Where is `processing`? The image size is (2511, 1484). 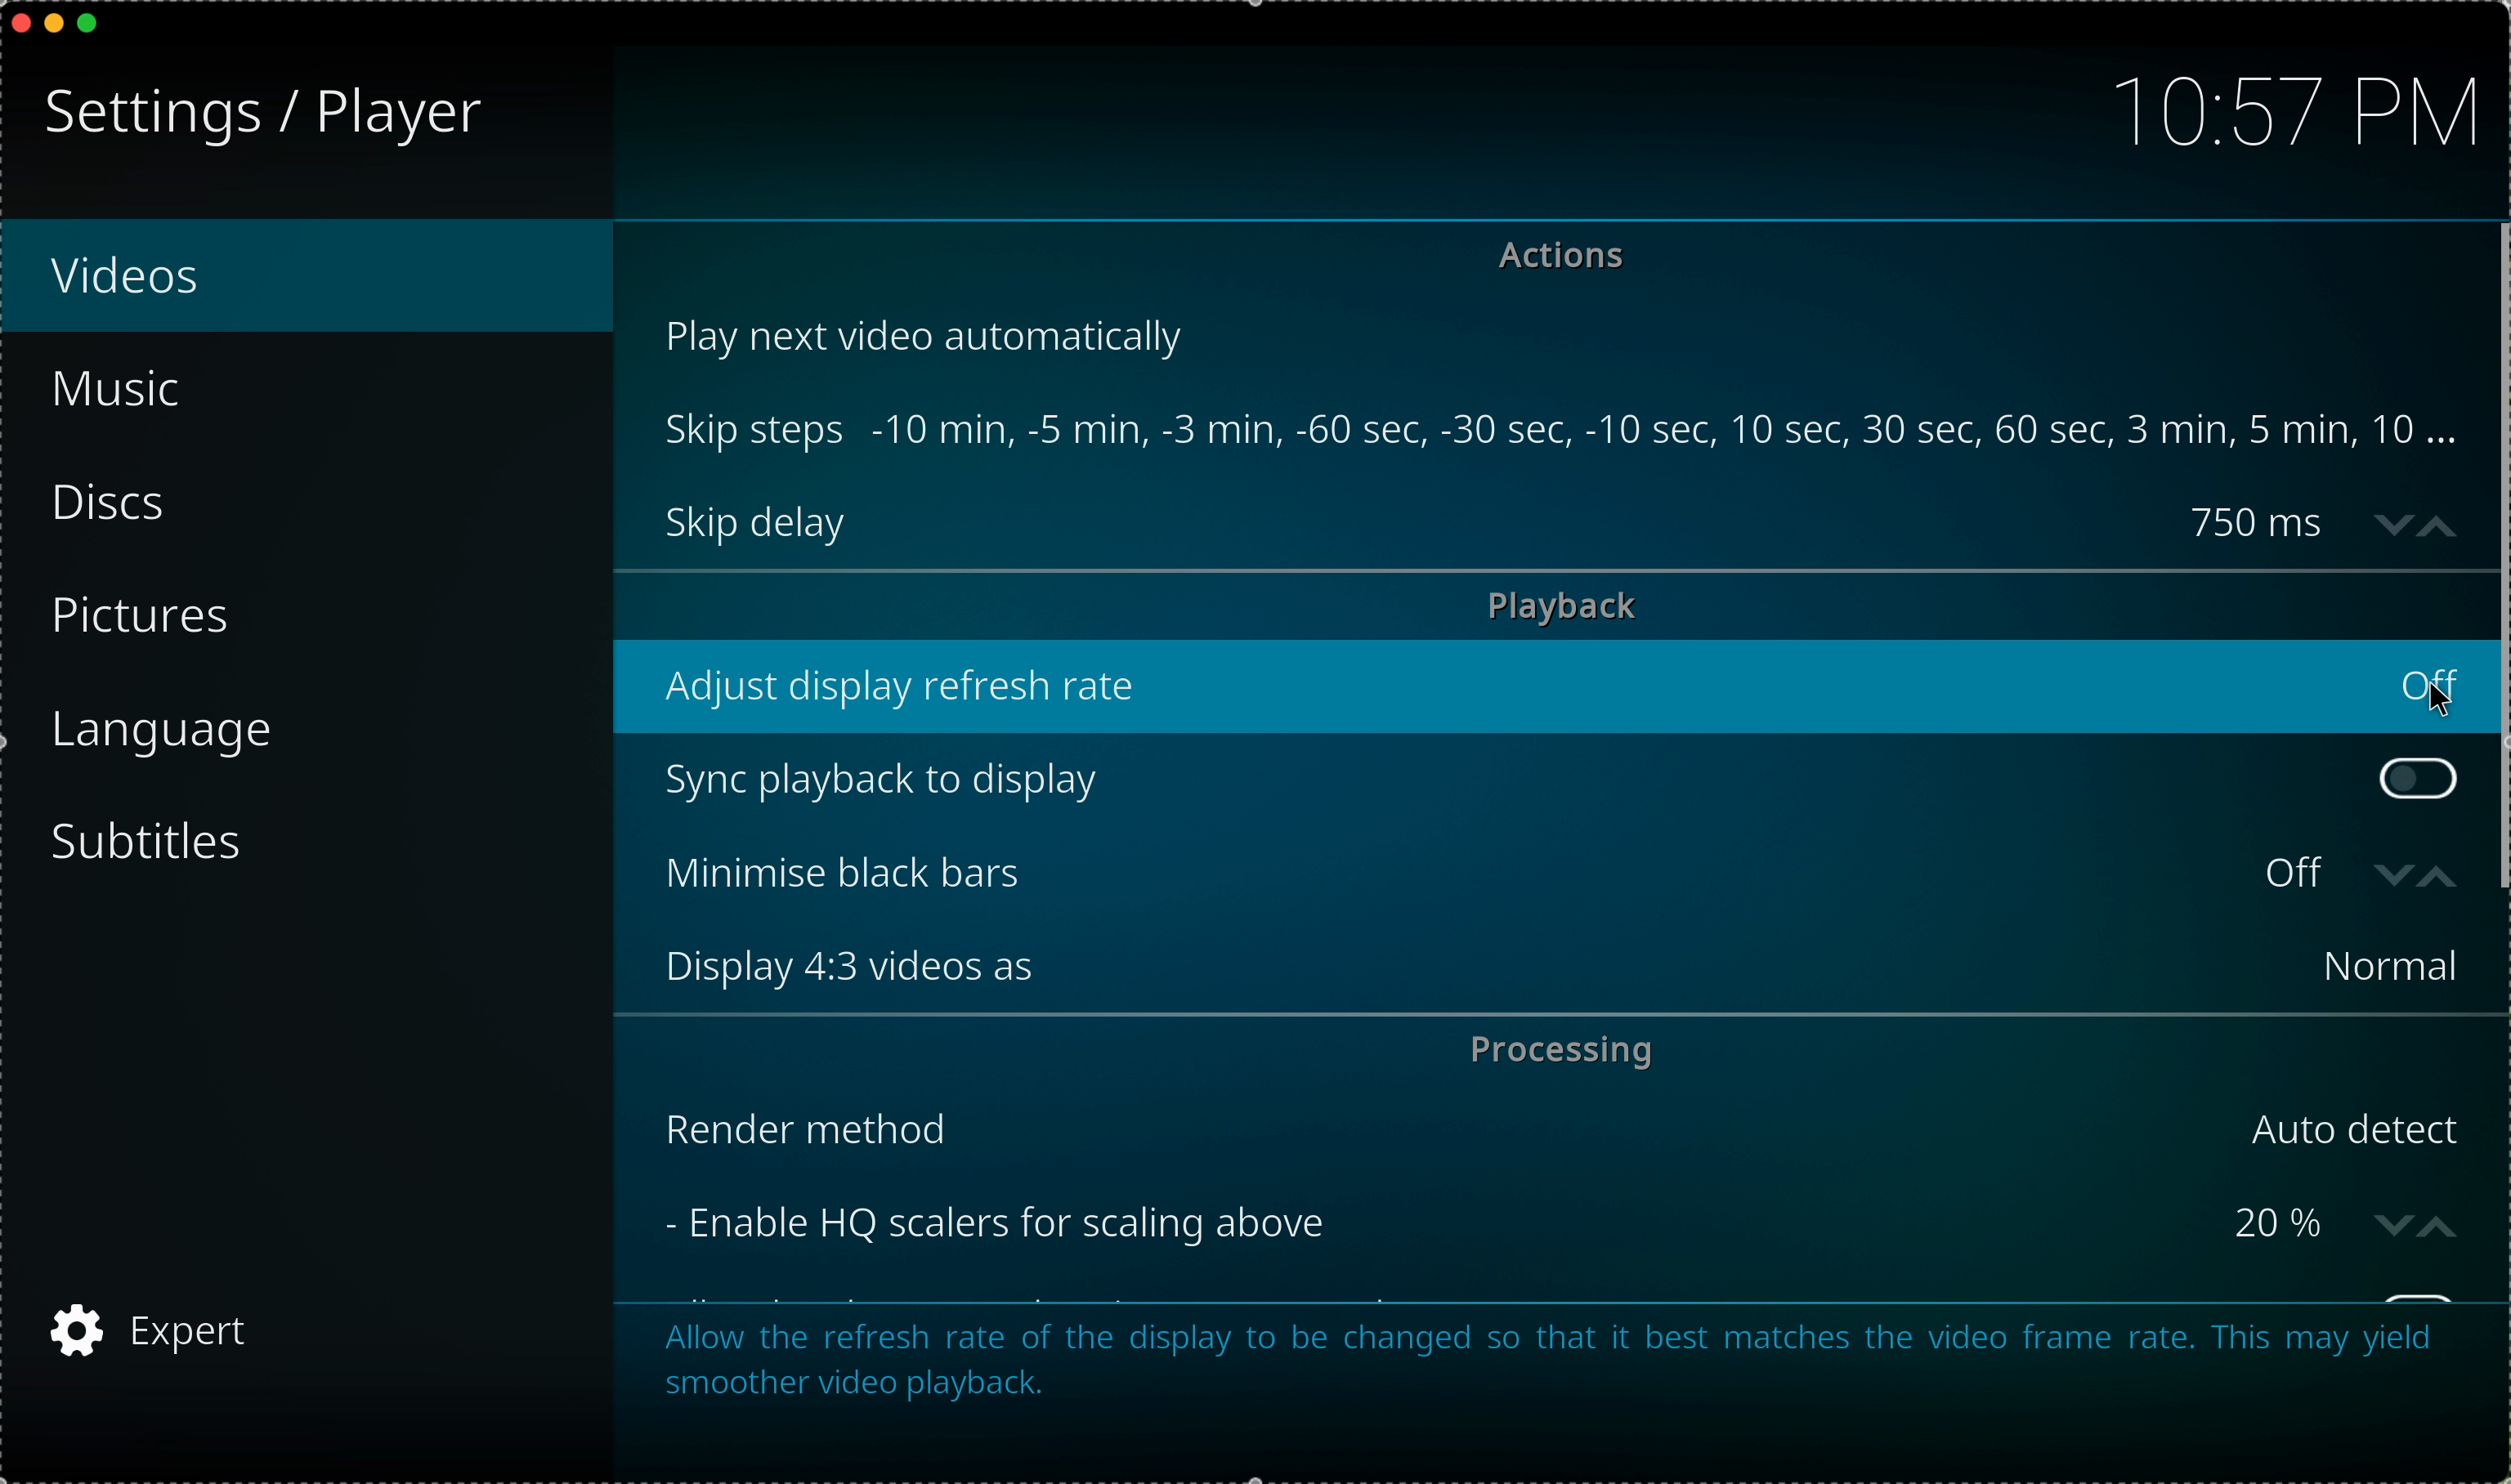 processing is located at coordinates (1560, 1049).